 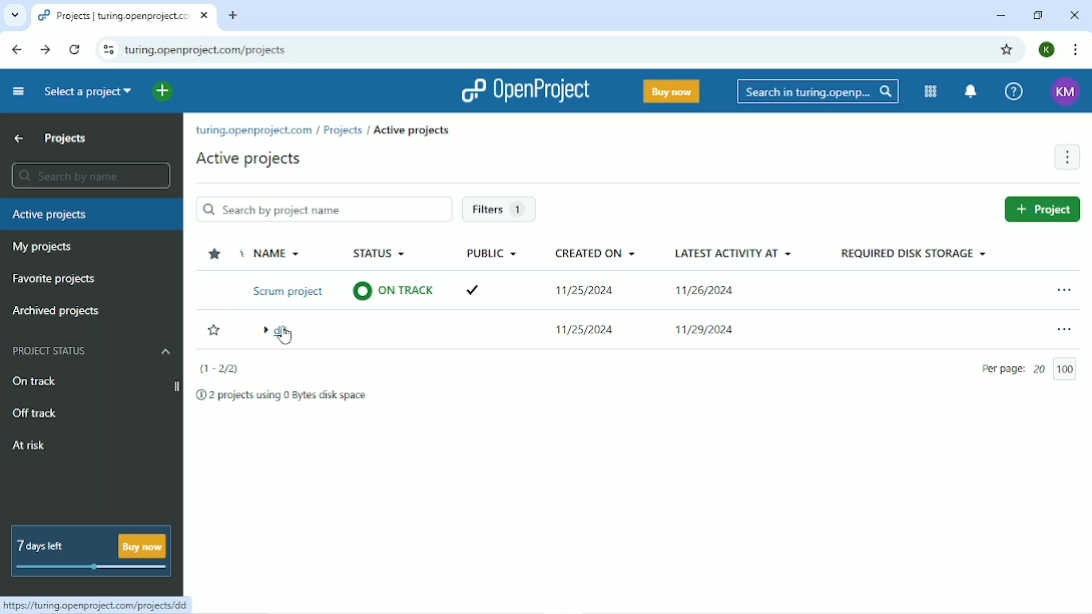 What do you see at coordinates (251, 131) in the screenshot?
I see `turing.openproject.com` at bounding box center [251, 131].